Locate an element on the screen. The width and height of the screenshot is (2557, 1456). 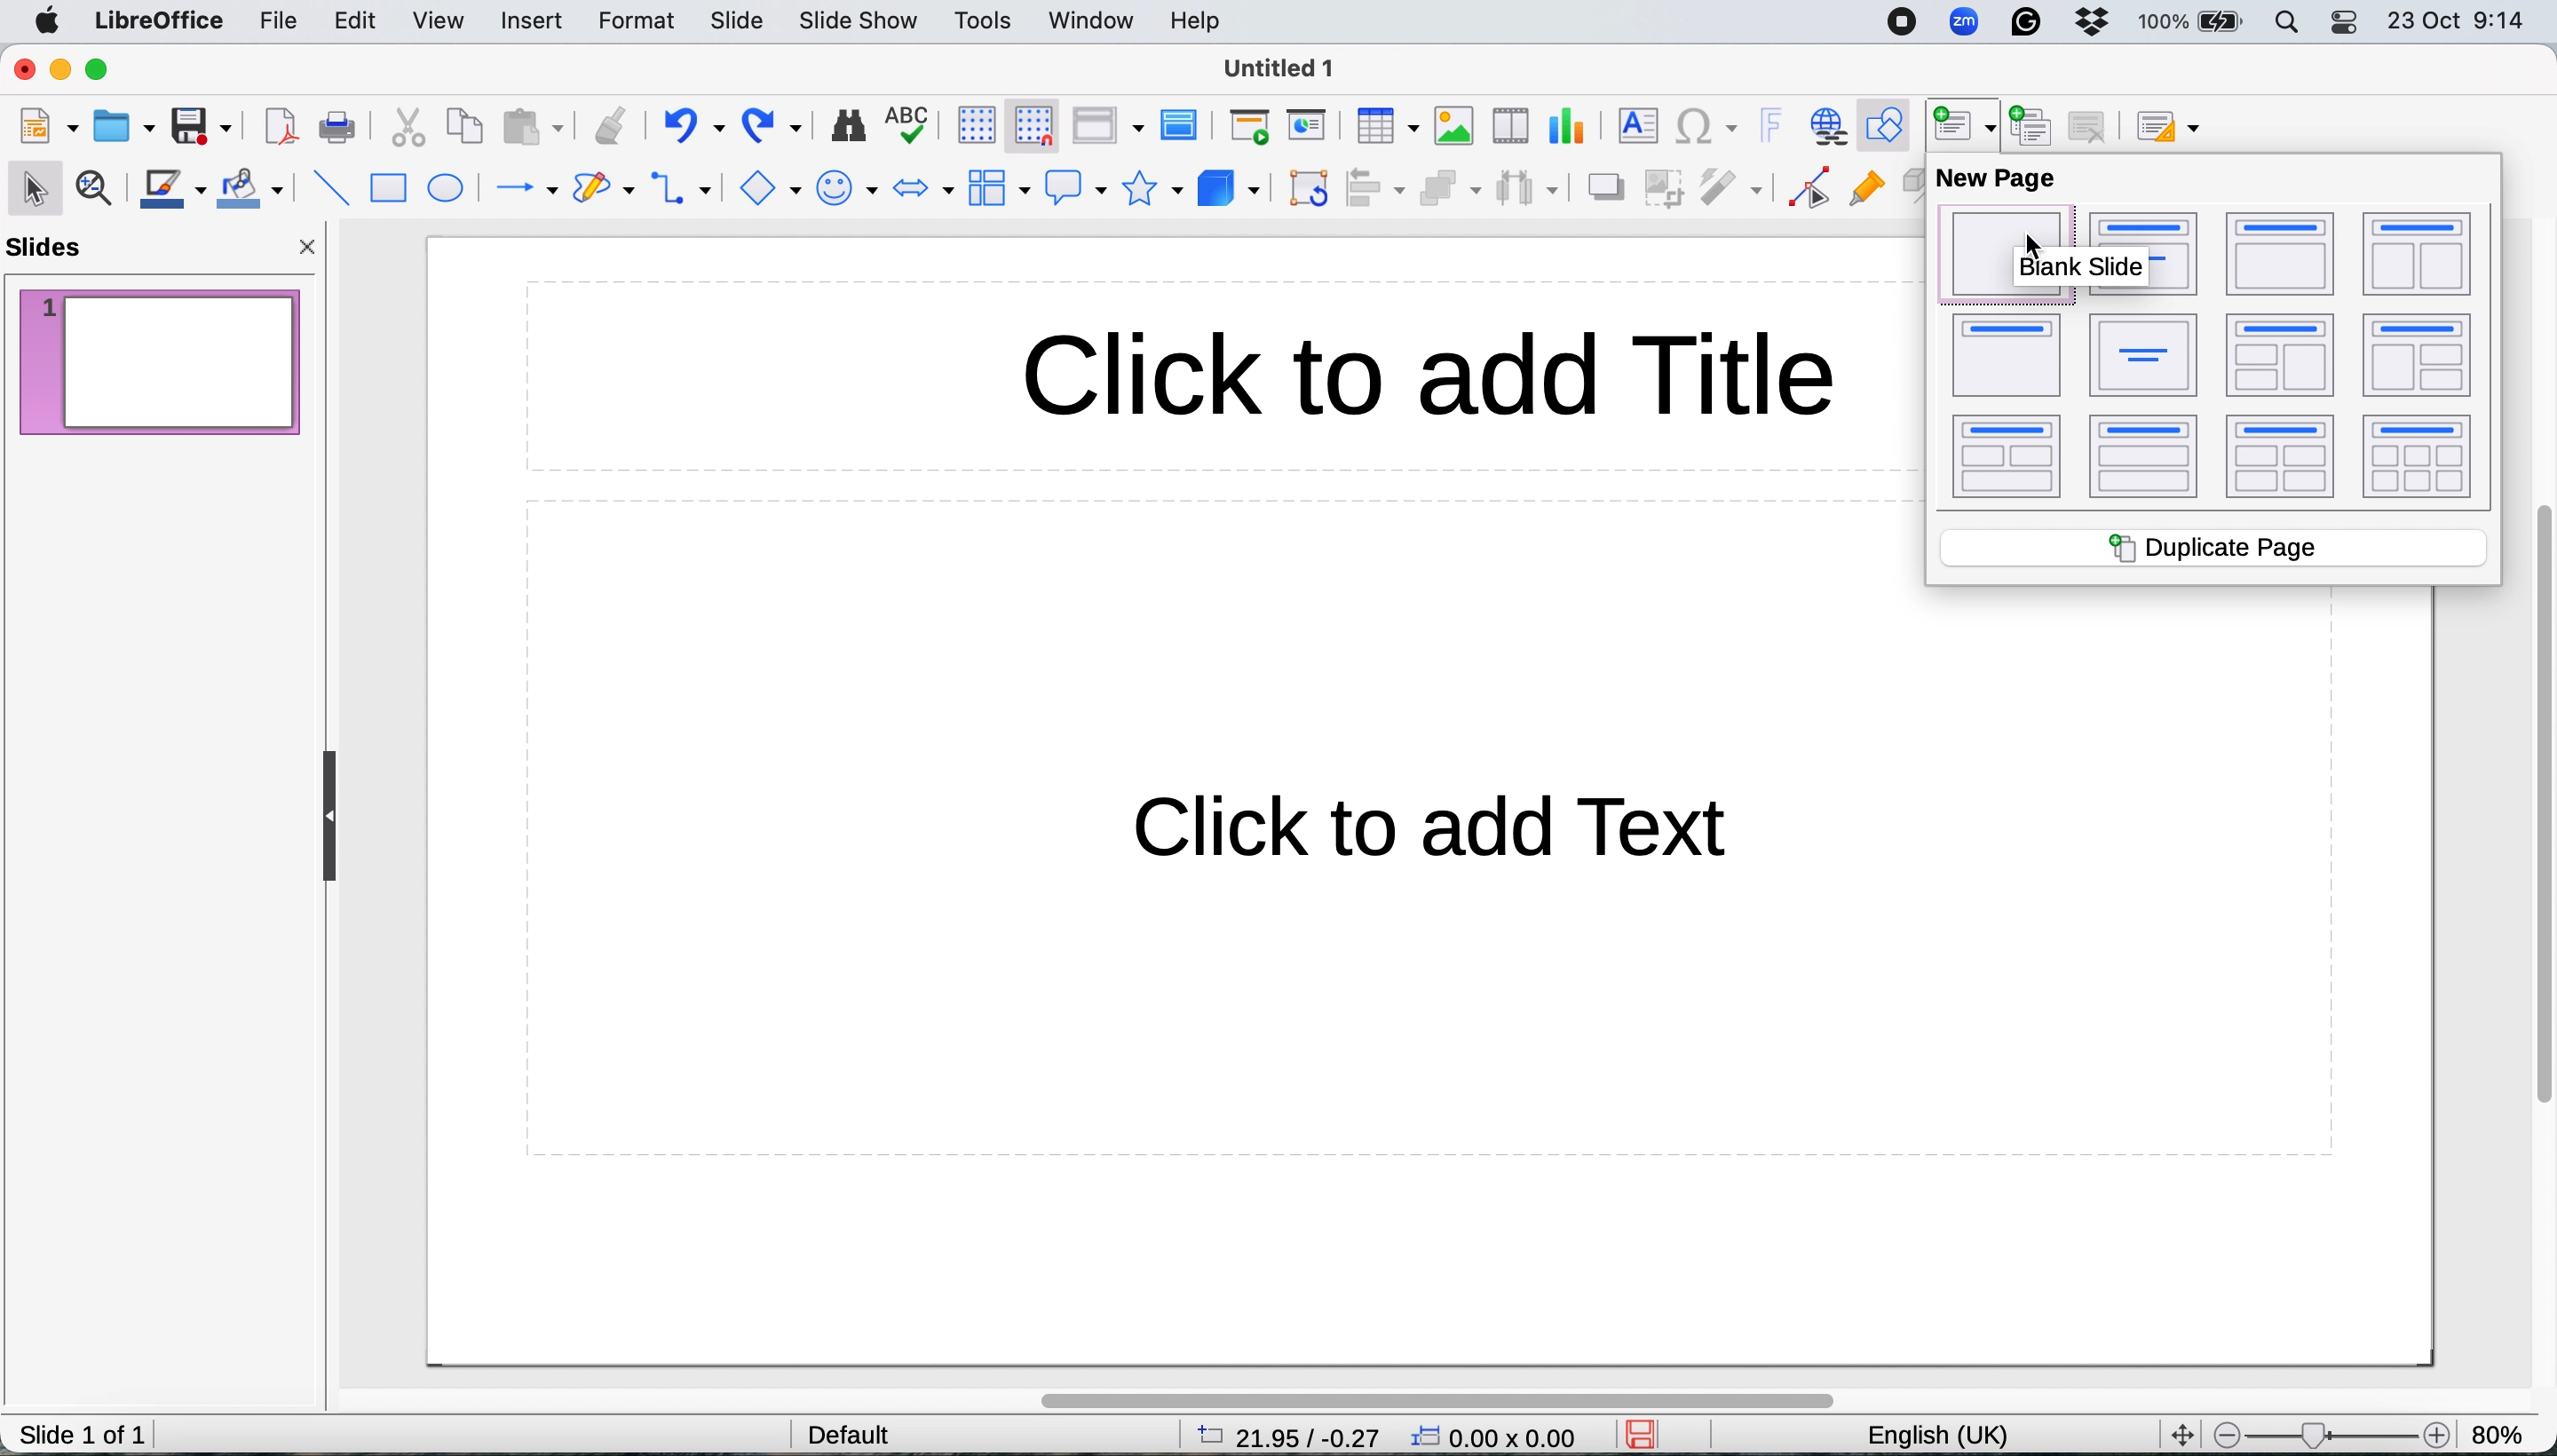
shadow is located at coordinates (1603, 186).